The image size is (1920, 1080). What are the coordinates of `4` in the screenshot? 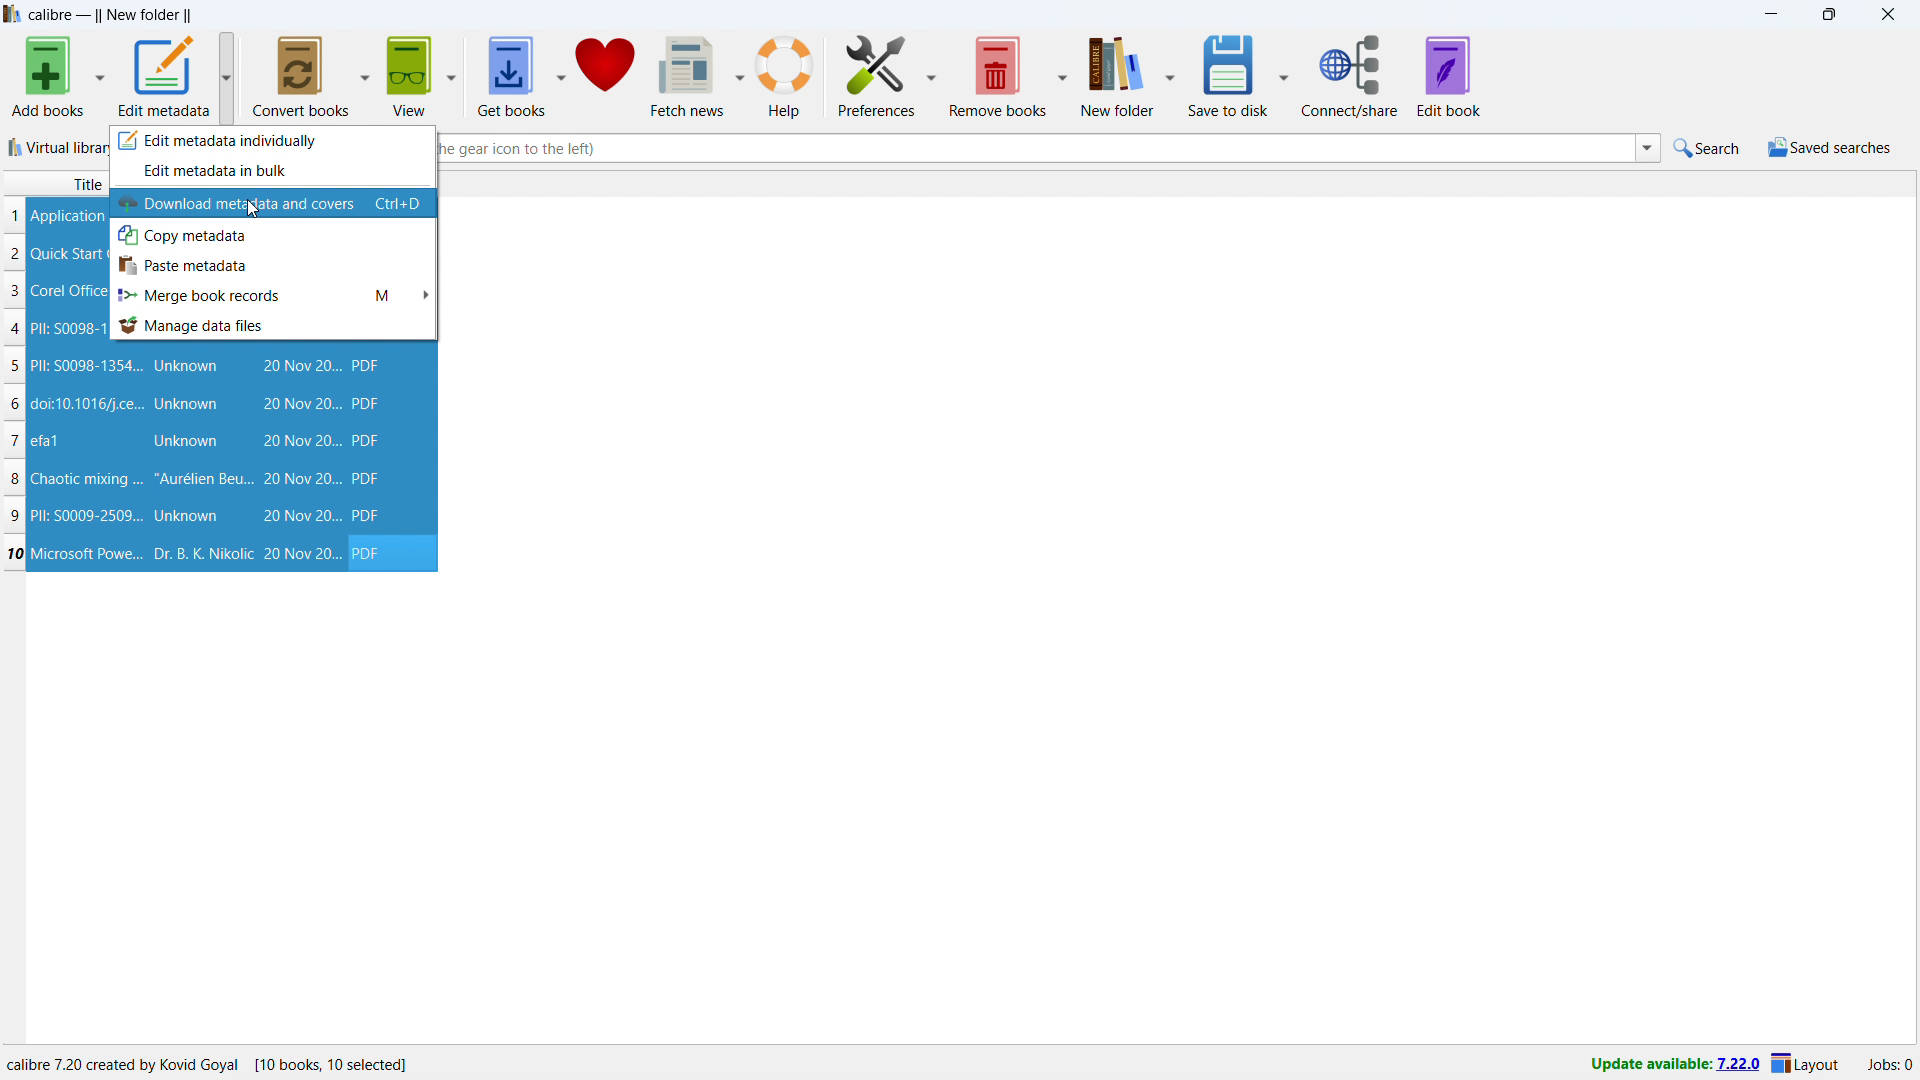 It's located at (18, 330).